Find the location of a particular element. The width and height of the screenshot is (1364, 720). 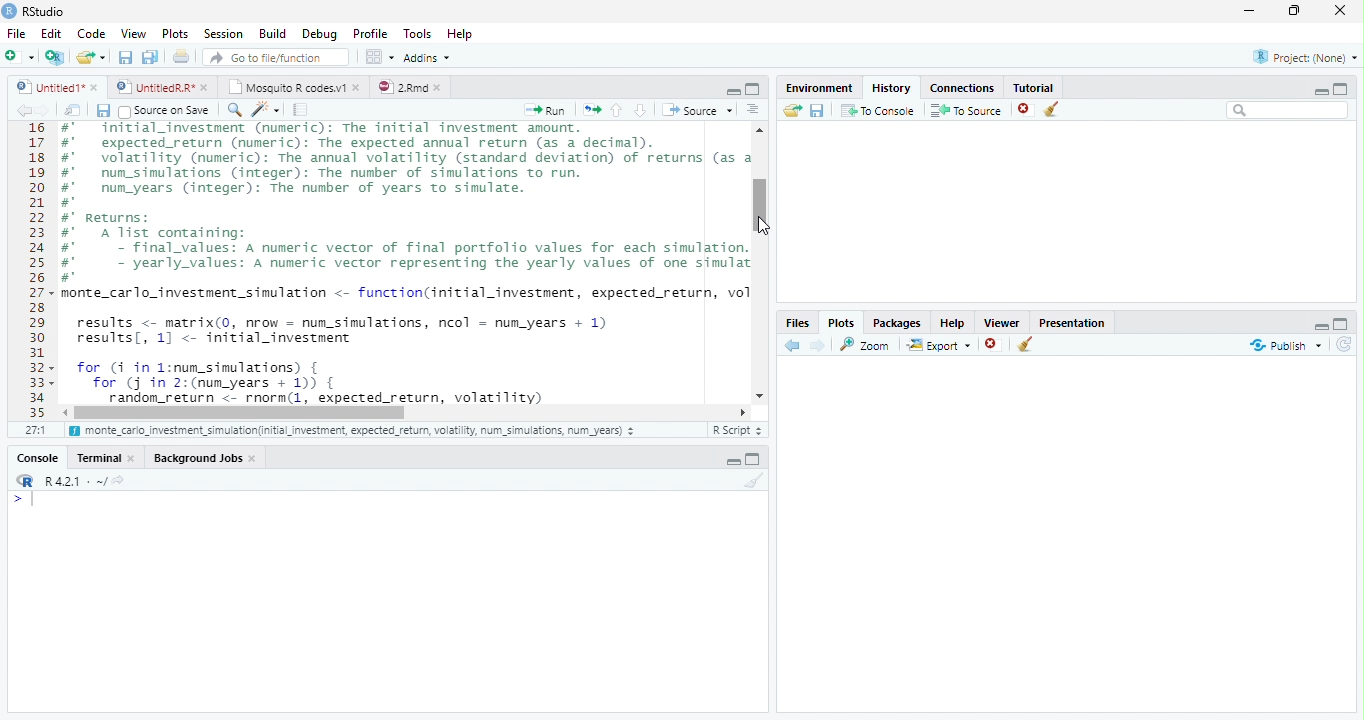

Viewer is located at coordinates (1003, 320).